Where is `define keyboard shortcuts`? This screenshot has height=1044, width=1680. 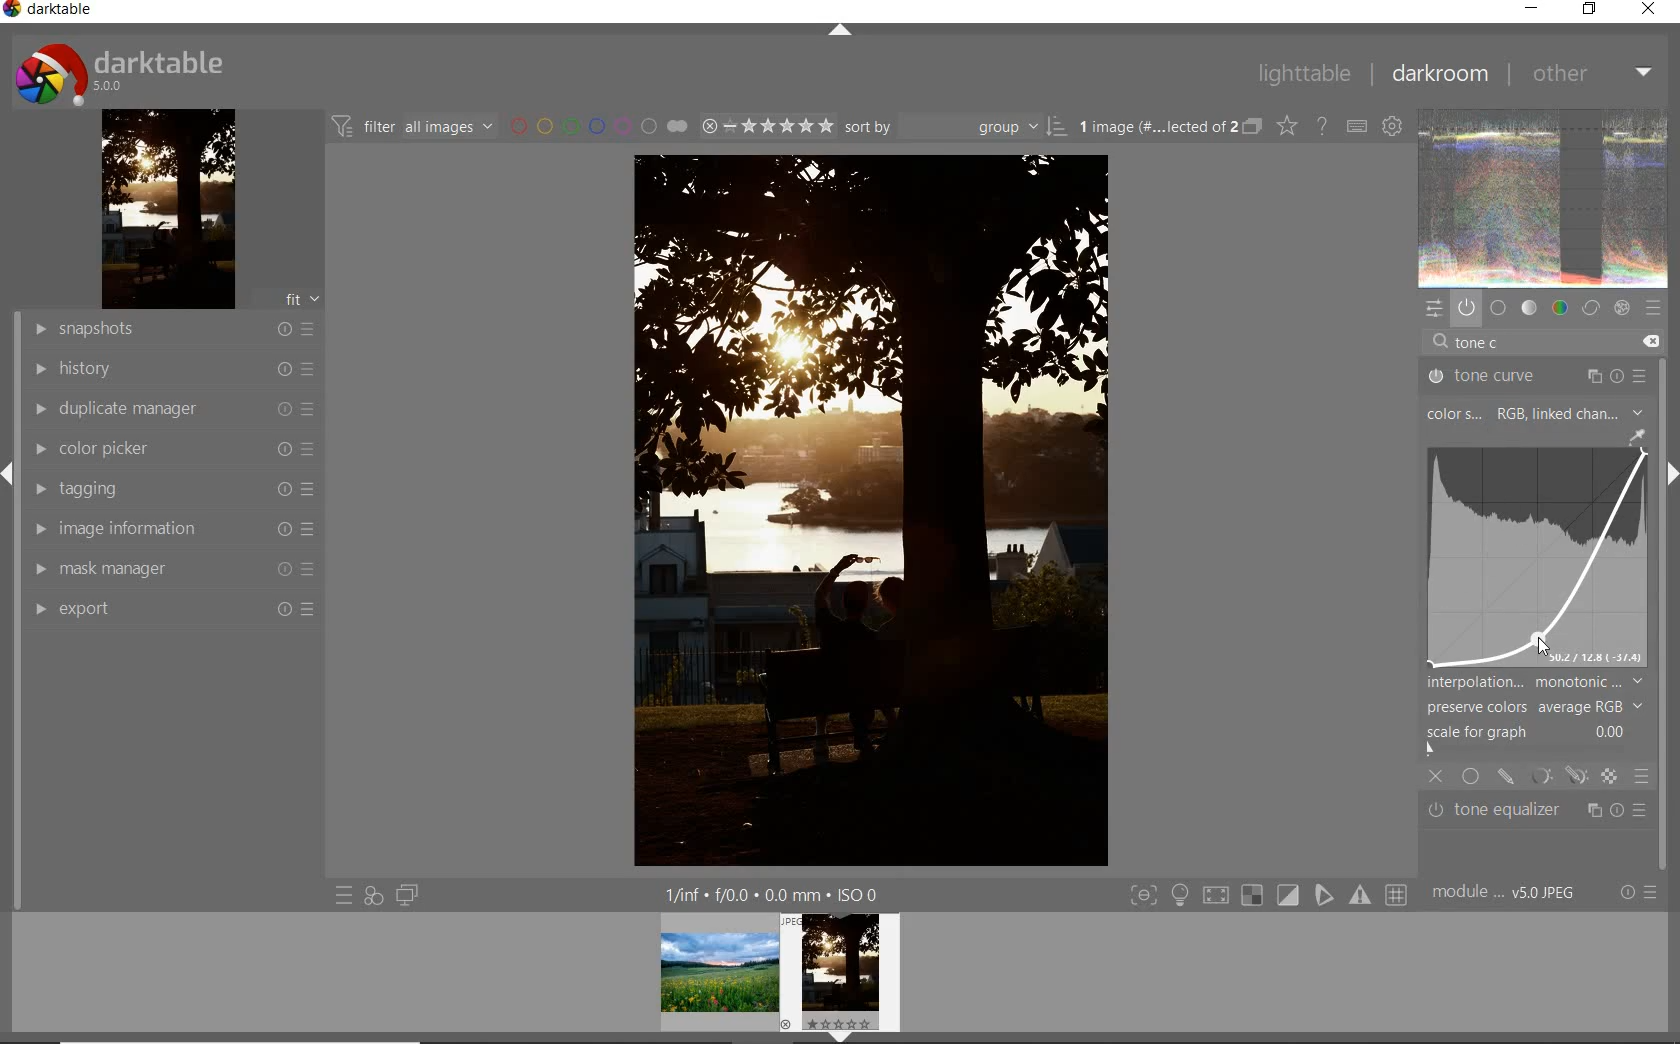
define keyboard shortcuts is located at coordinates (1360, 126).